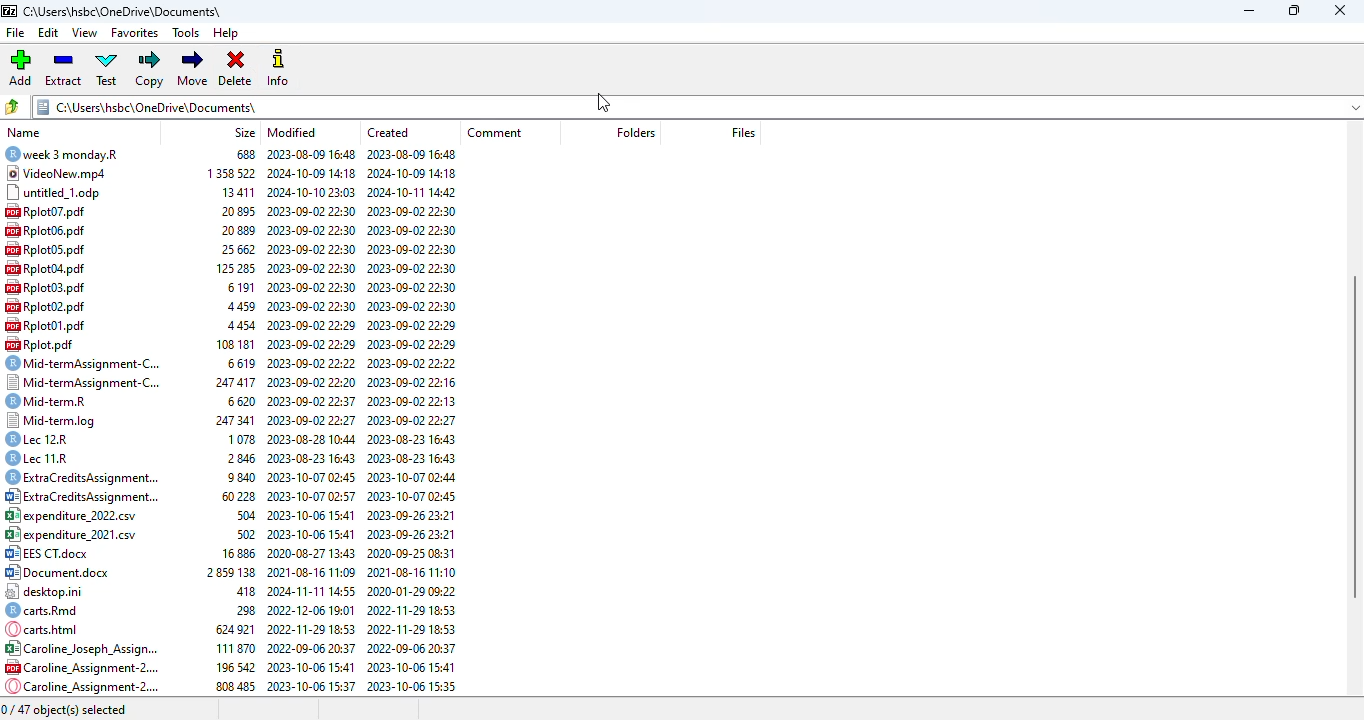 The width and height of the screenshot is (1364, 720). Describe the element at coordinates (389, 132) in the screenshot. I see `created` at that location.